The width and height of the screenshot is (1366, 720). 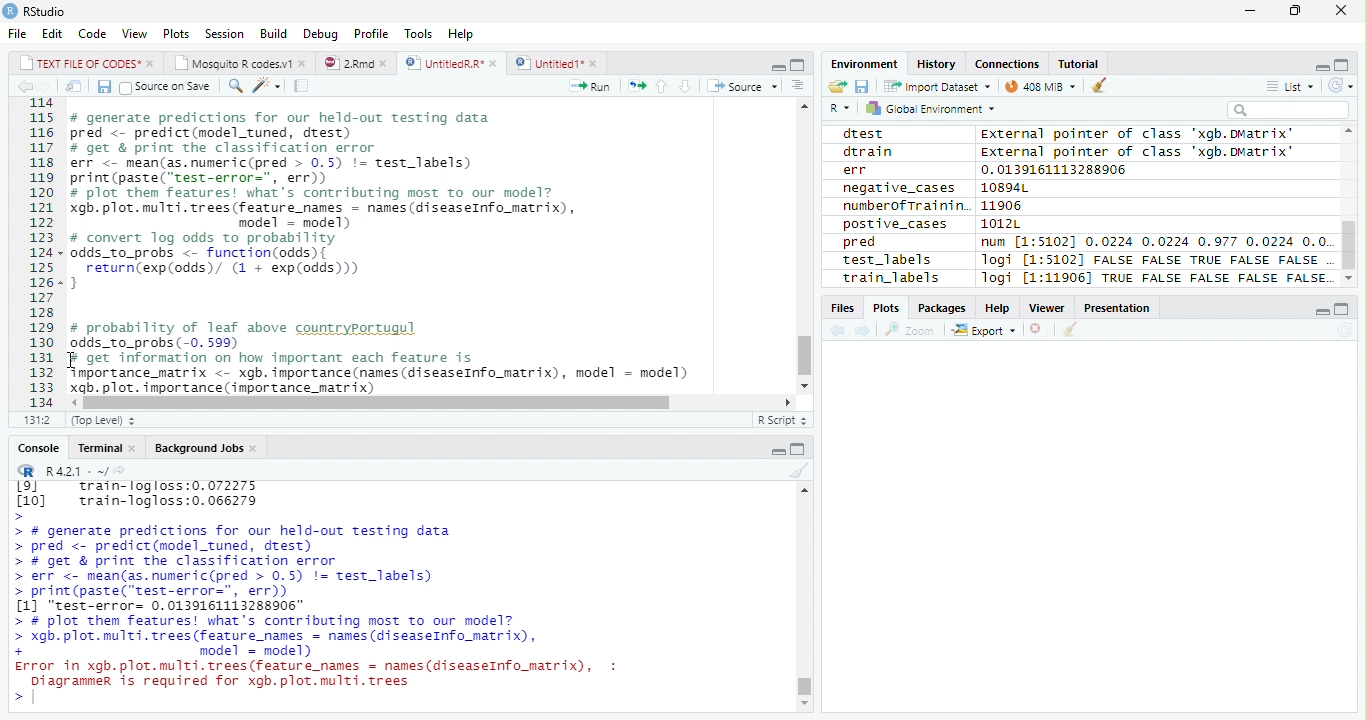 What do you see at coordinates (383, 353) in the screenshot?
I see `# probability of leaf above countryportugul

odds_to_probs (-0. 599)

# get information on how important each feature is

importance_matrix <- xgb. importance (names (diseaseInfo_matrix), model = model)
xgb. plot. importance (importance_matrix)` at bounding box center [383, 353].